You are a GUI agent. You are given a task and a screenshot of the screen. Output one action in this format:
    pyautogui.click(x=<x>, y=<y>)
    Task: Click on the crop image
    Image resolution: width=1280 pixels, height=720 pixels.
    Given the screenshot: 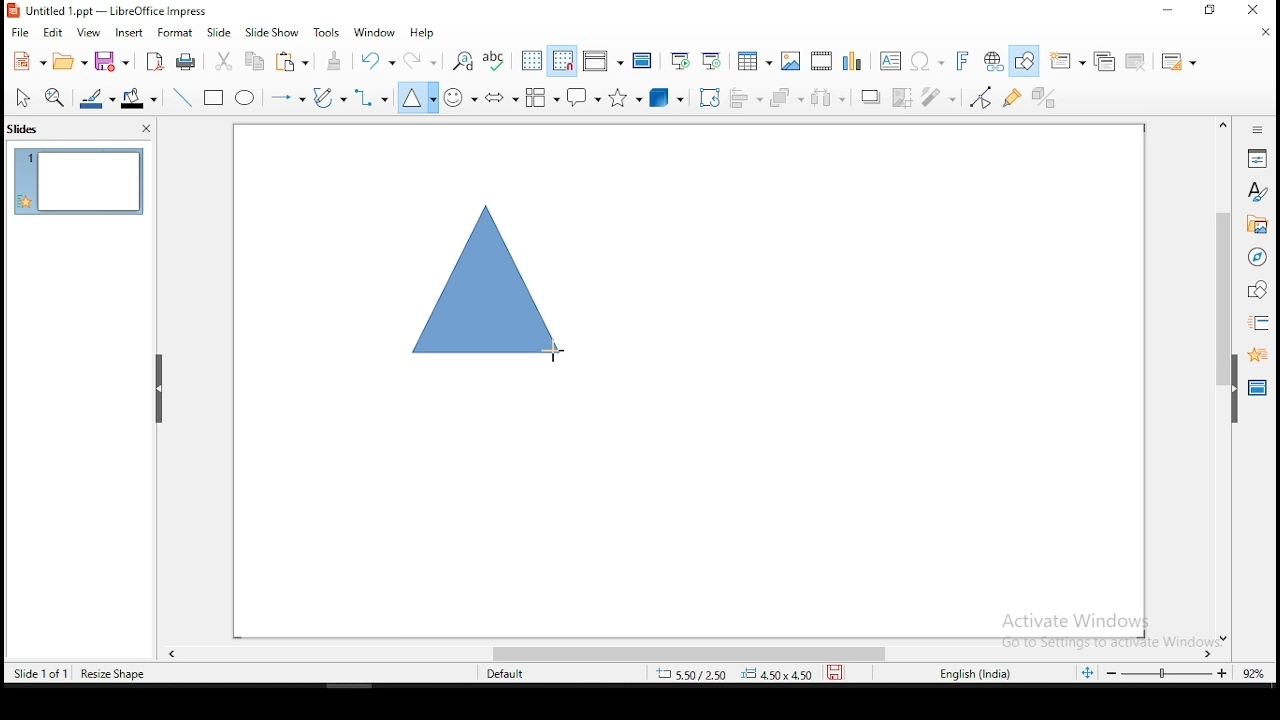 What is the action you would take?
    pyautogui.click(x=904, y=96)
    